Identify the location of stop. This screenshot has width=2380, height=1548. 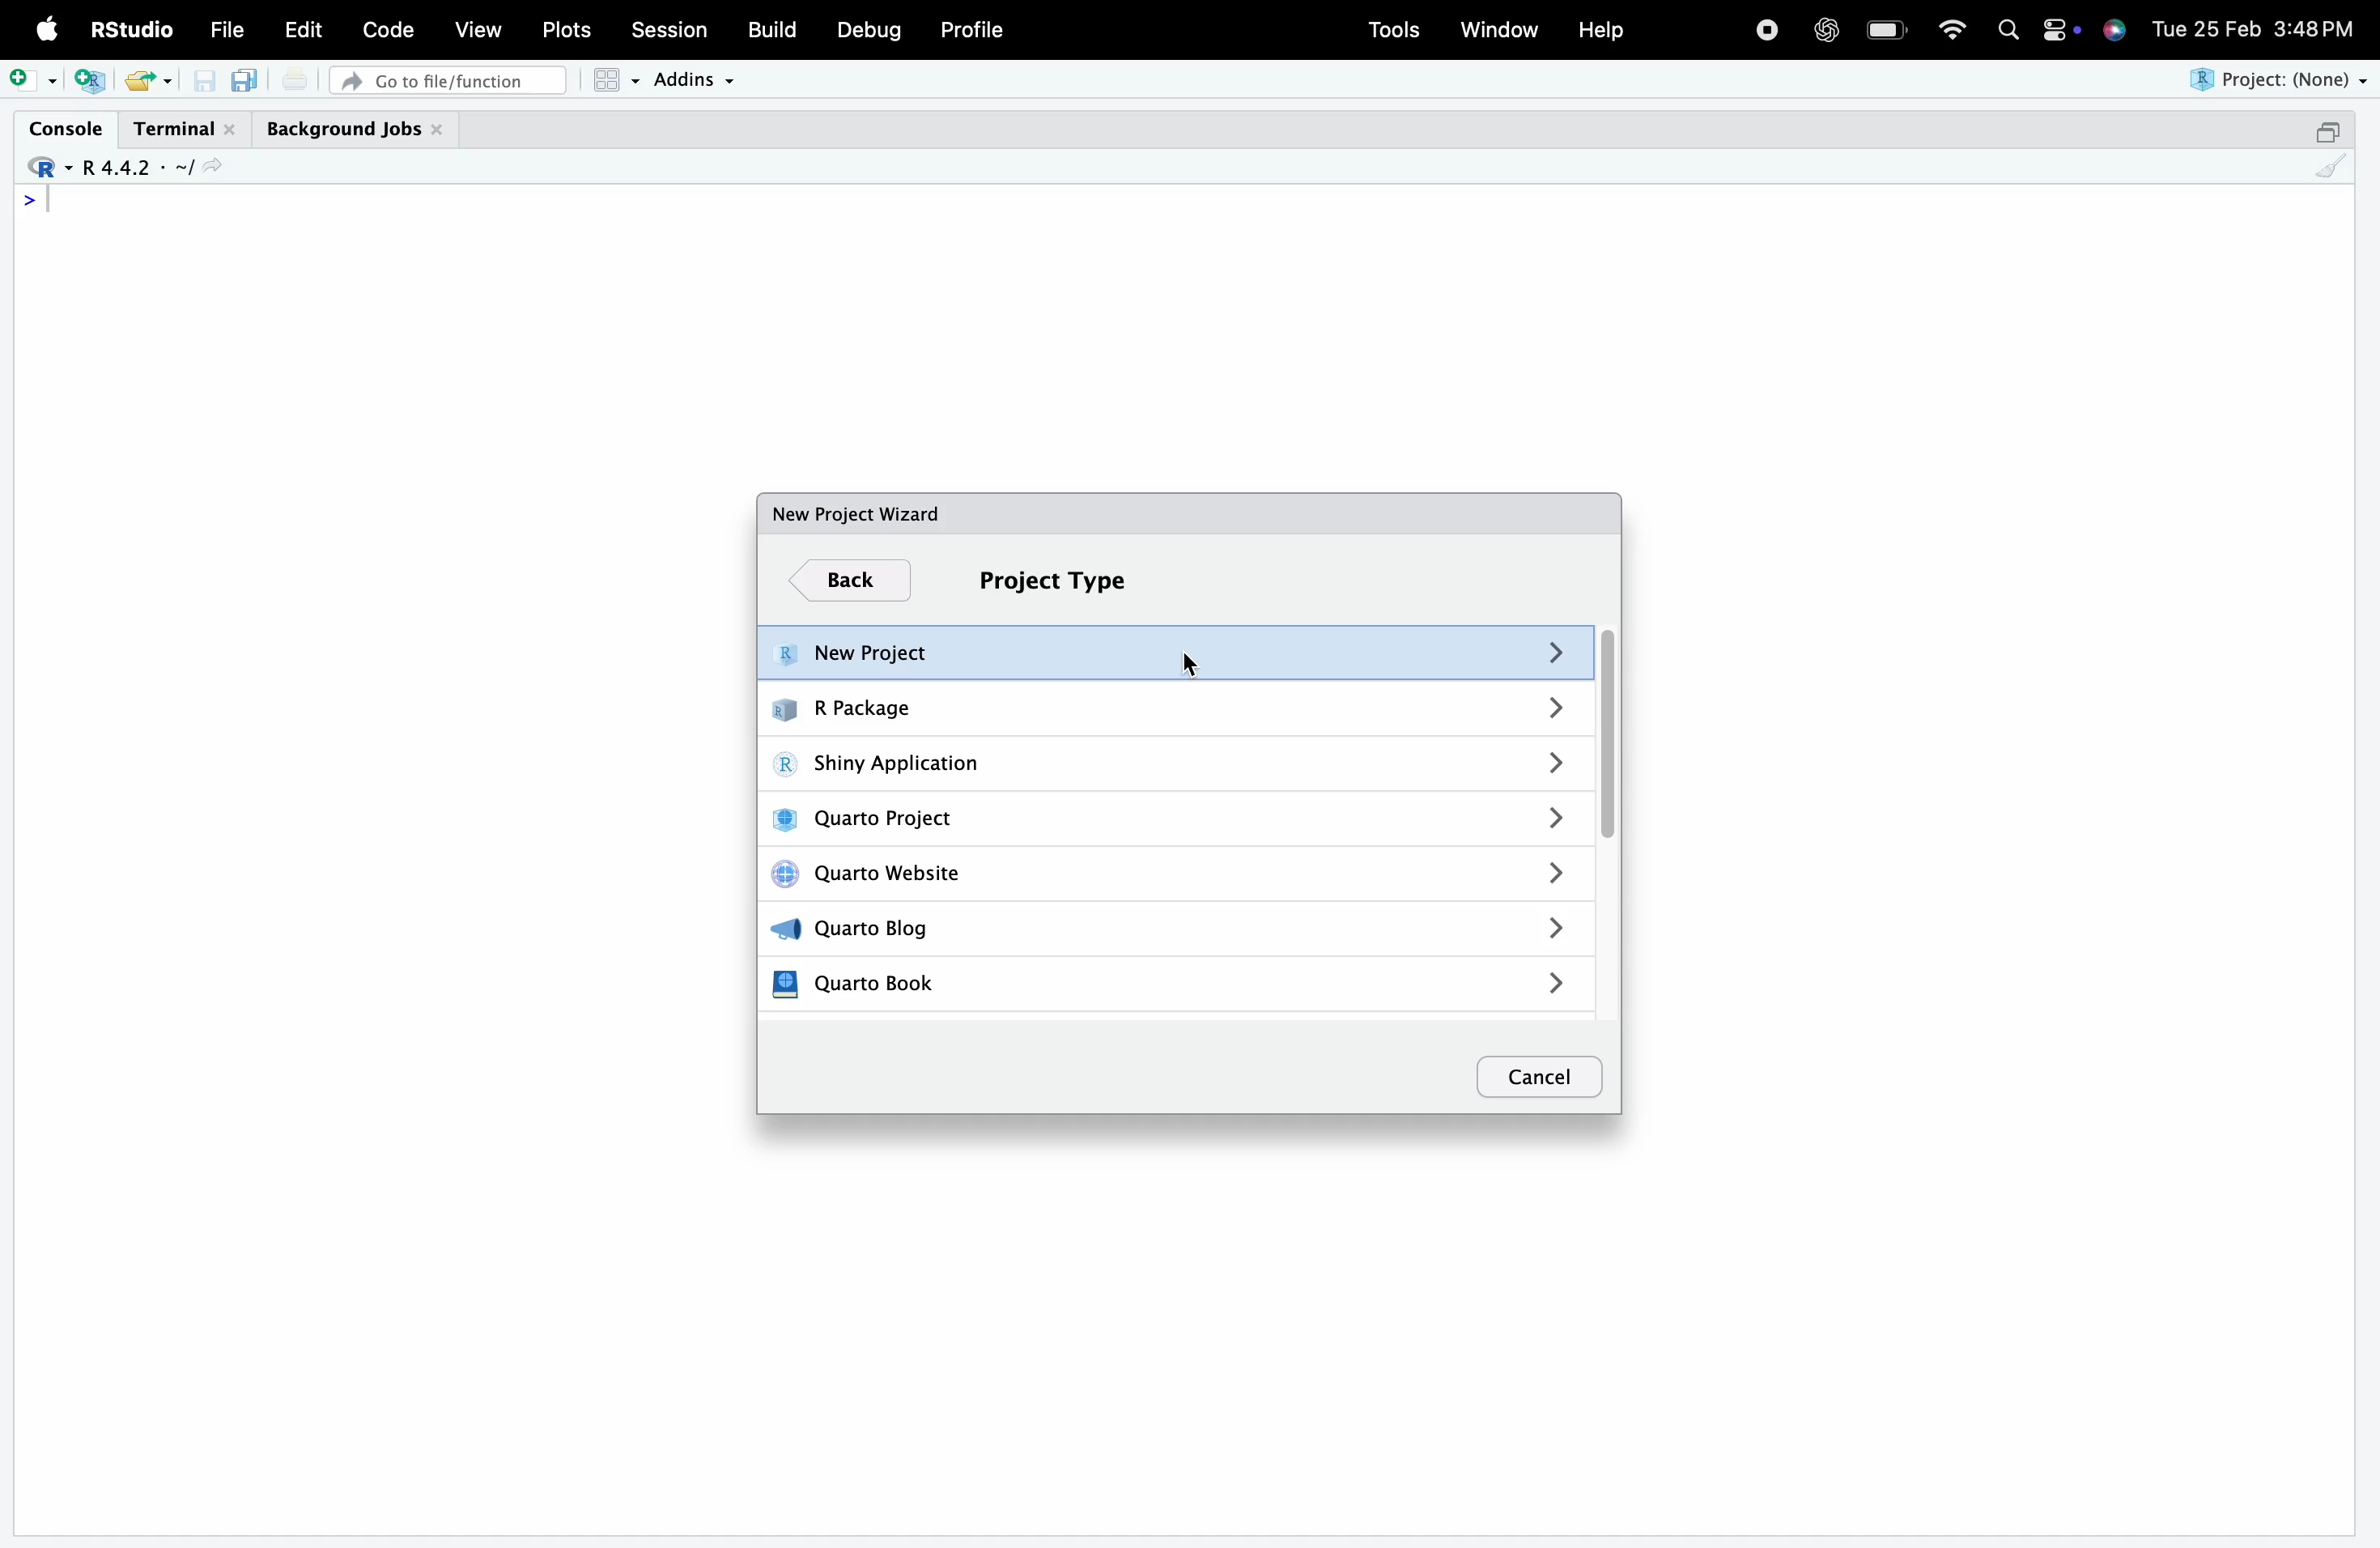
(1766, 27).